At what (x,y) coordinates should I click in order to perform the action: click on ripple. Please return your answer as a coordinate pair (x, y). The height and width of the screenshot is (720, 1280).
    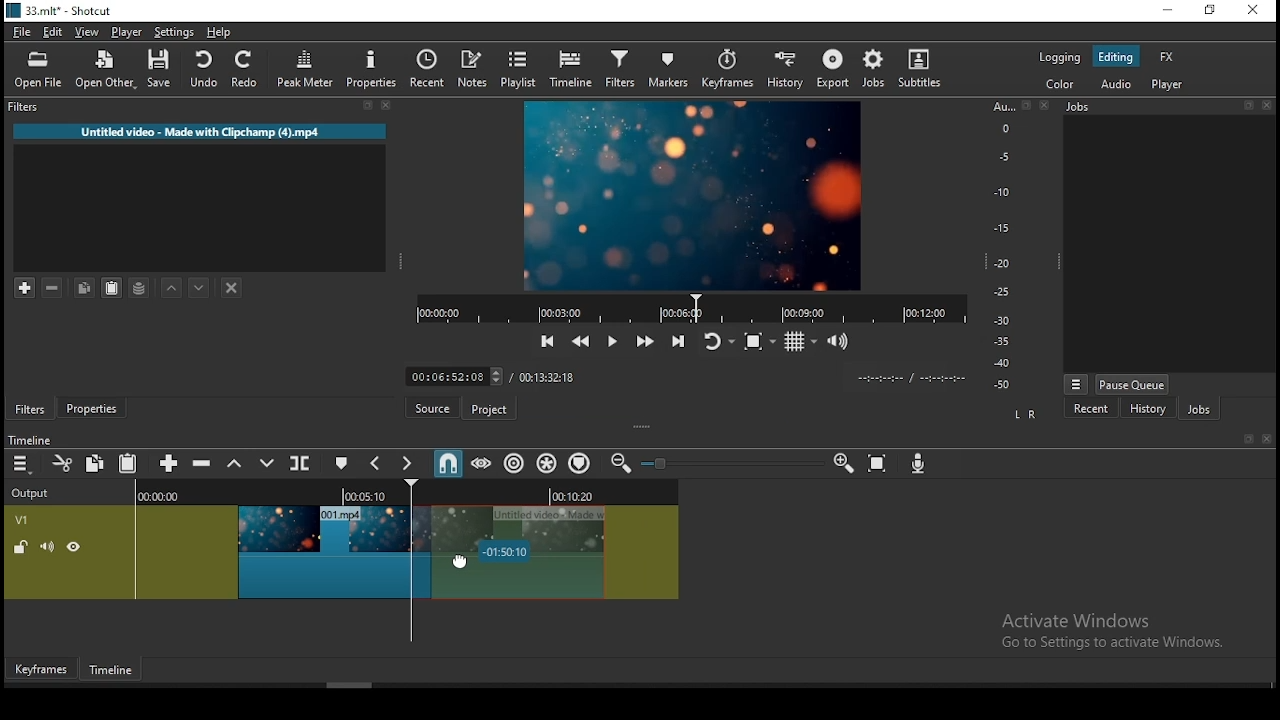
    Looking at the image, I should click on (515, 464).